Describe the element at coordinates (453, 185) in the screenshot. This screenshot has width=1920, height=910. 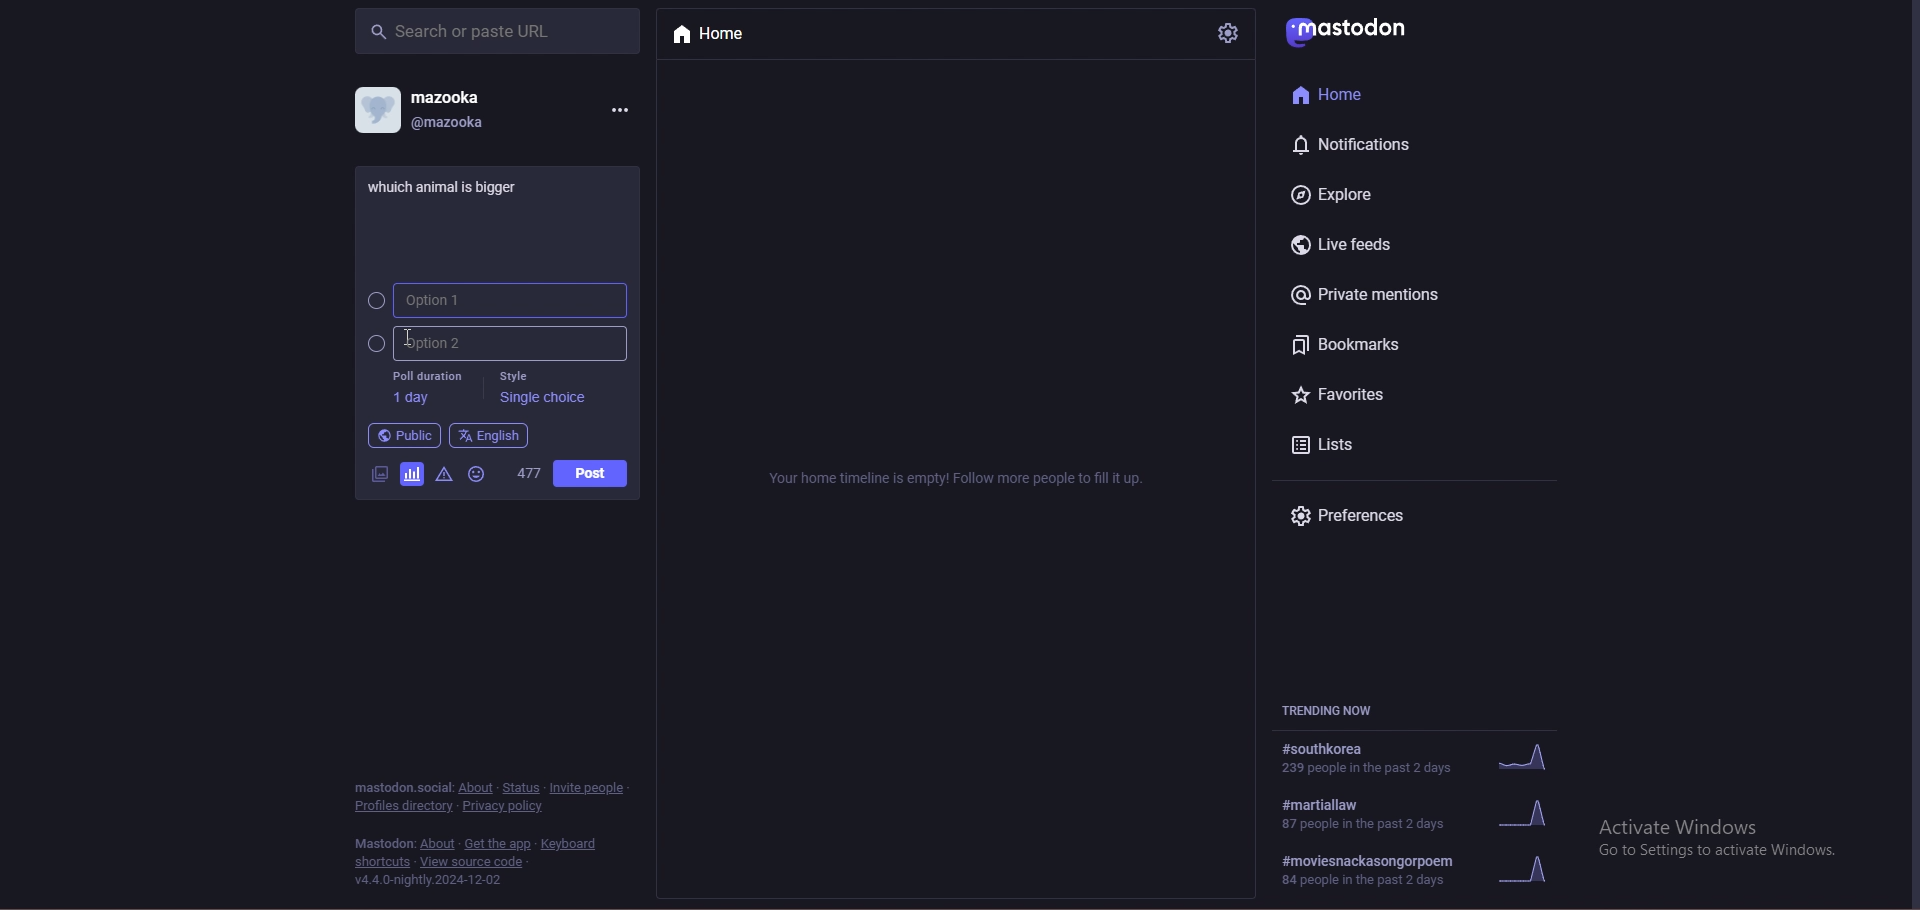
I see `post` at that location.